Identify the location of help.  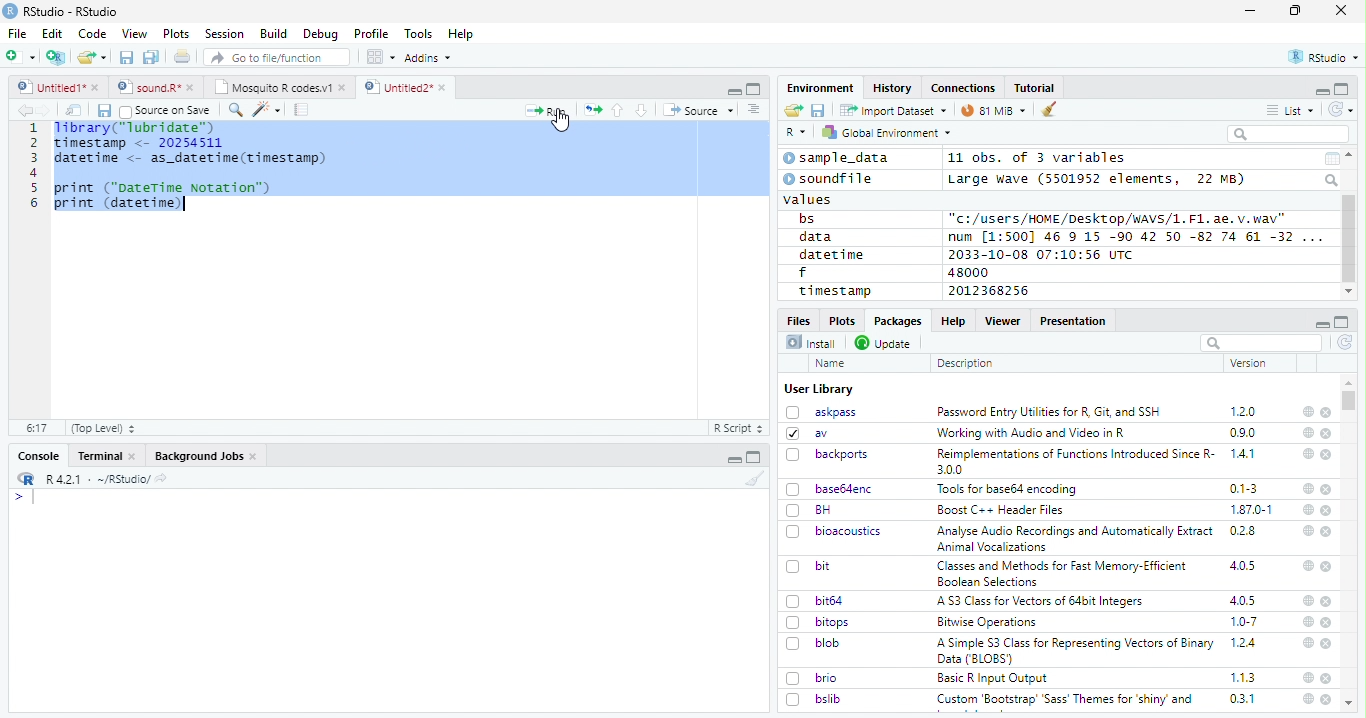
(1307, 565).